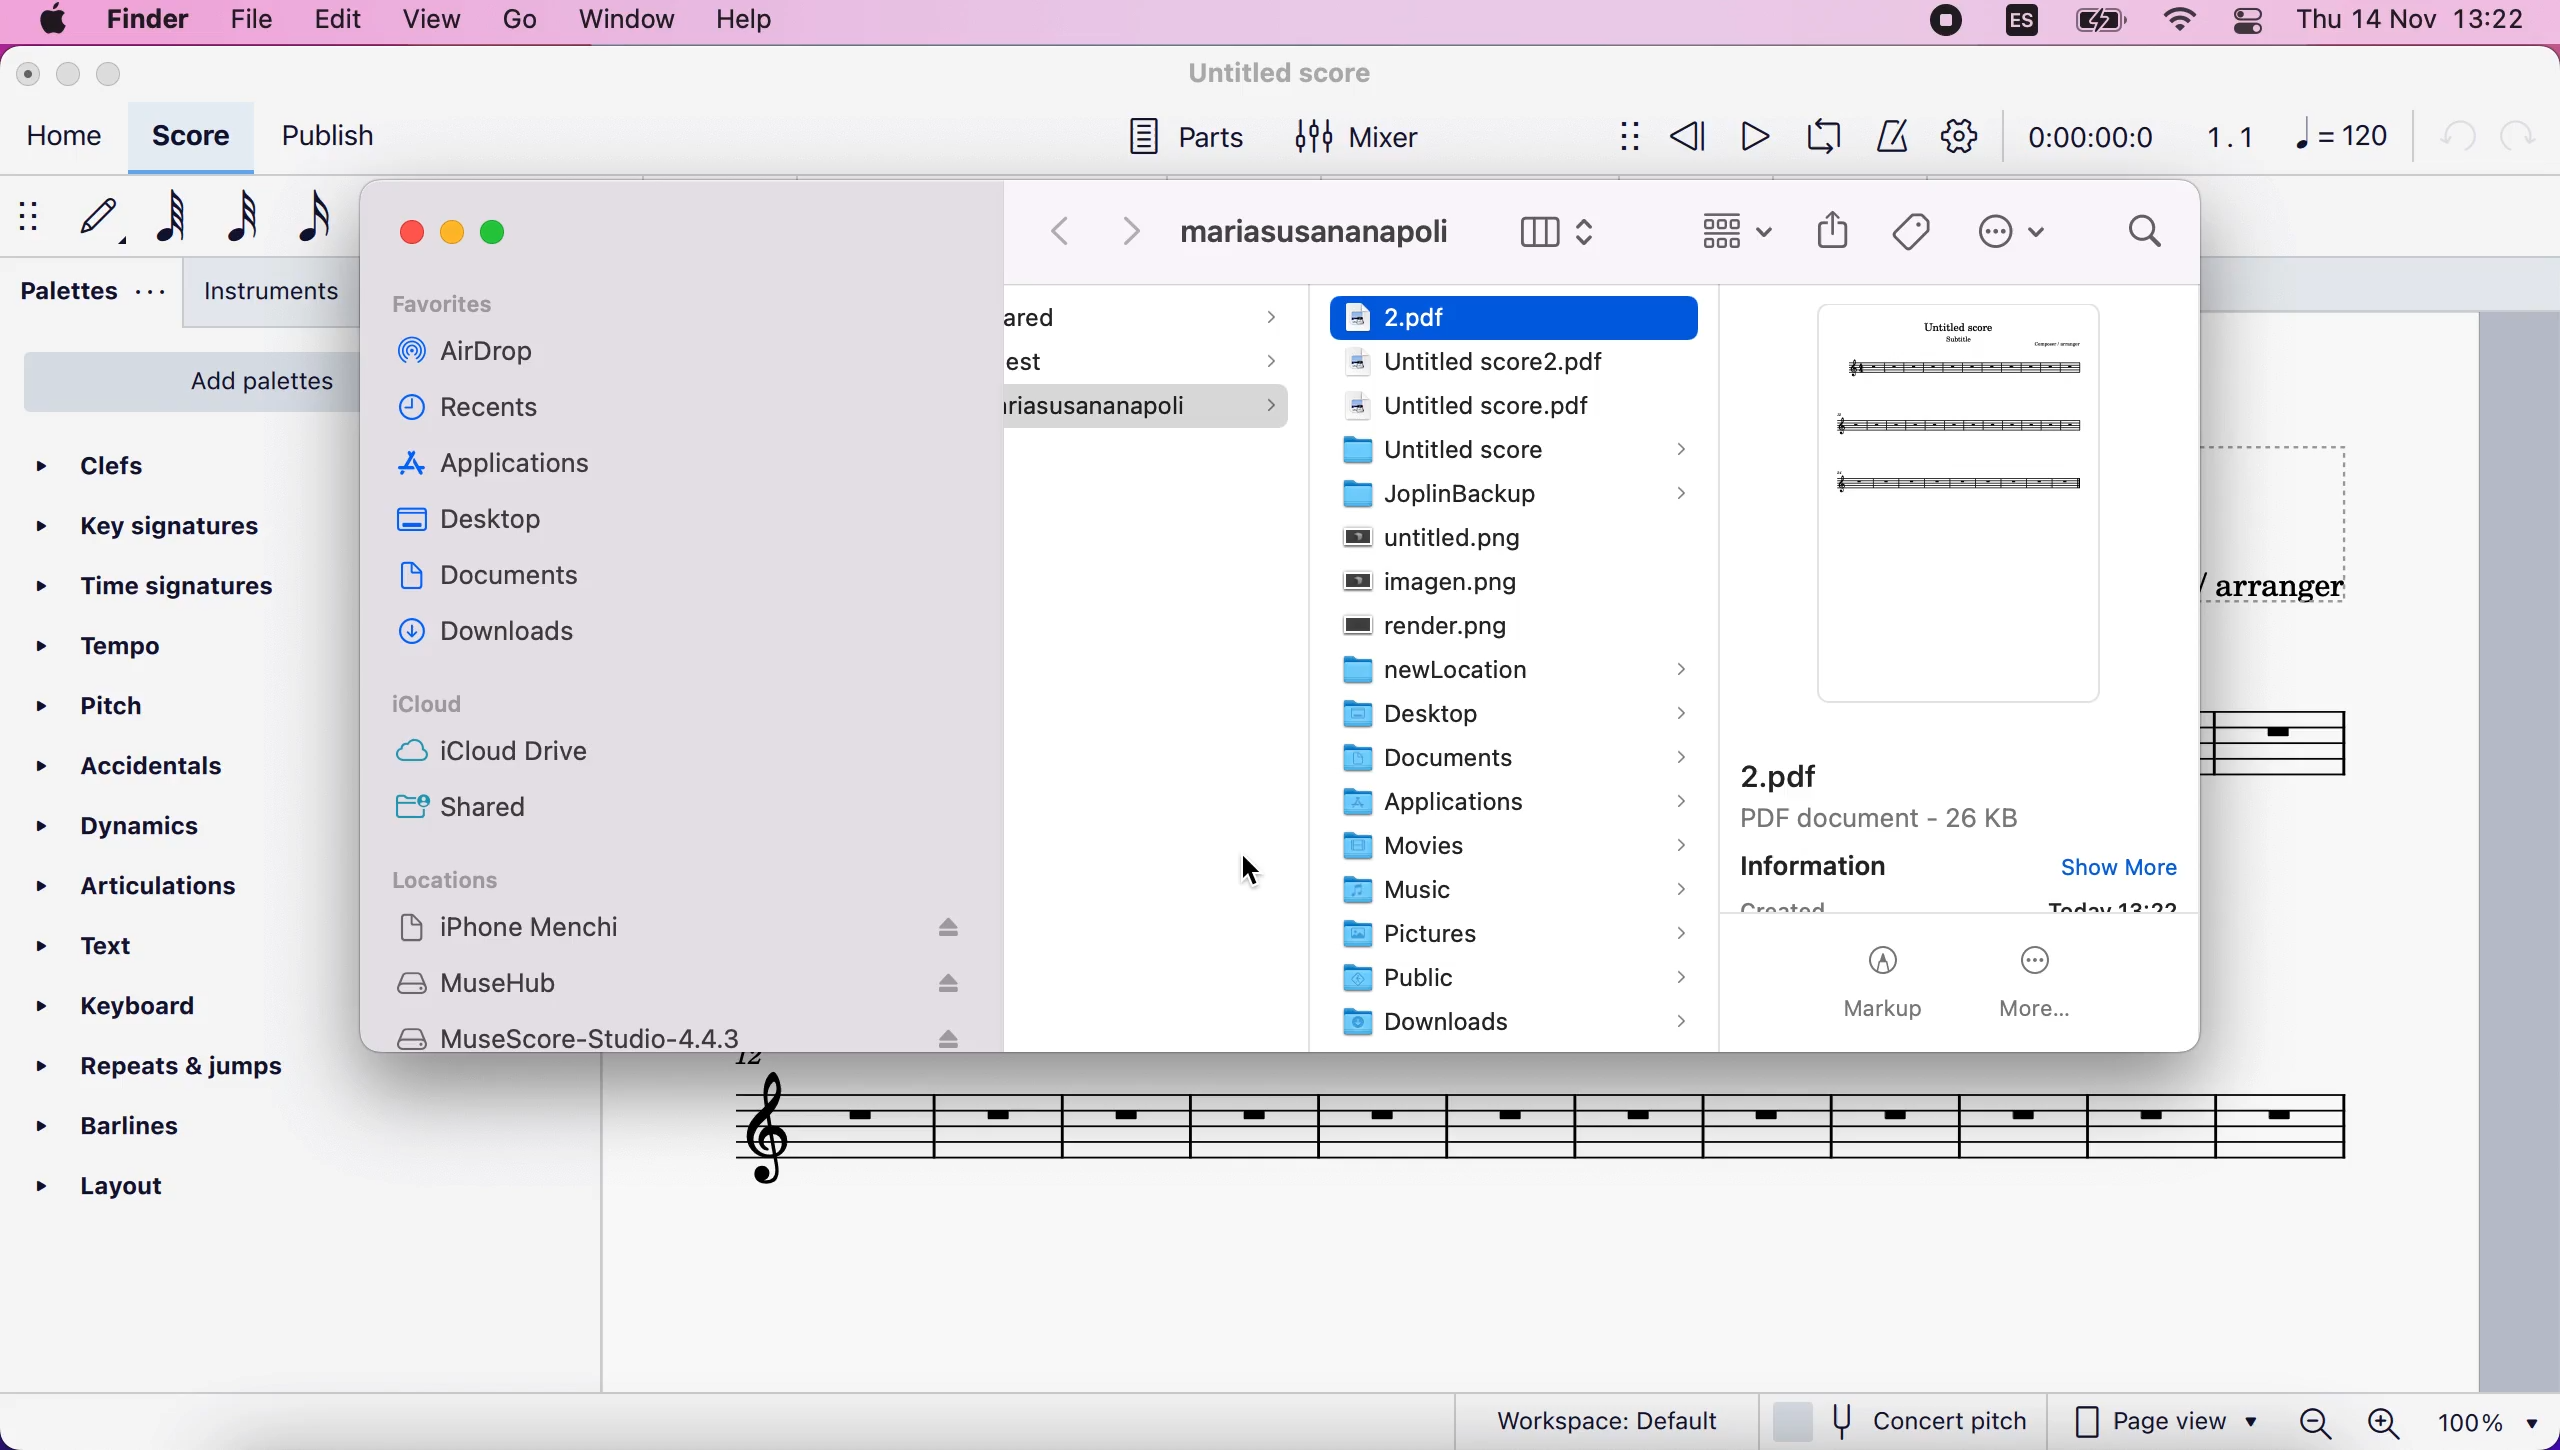 The image size is (2560, 1450). I want to click on file preview, so click(1947, 513).